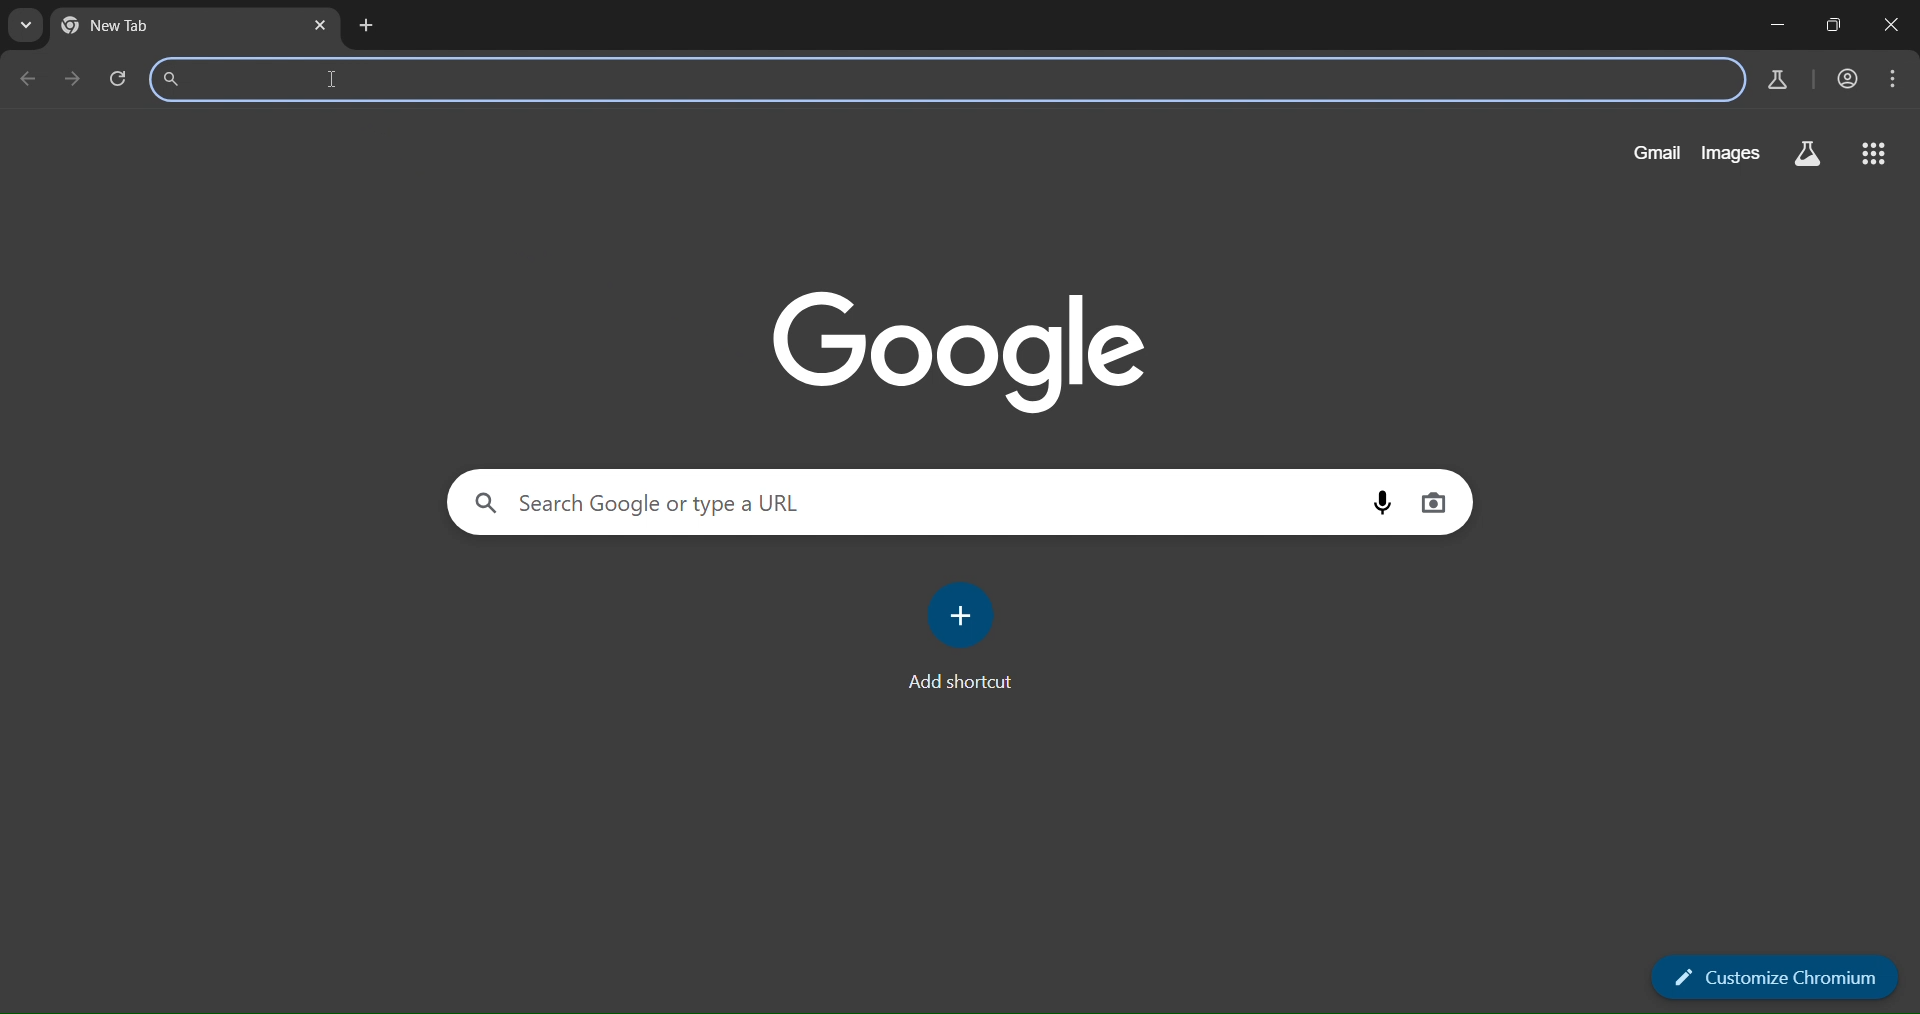 The width and height of the screenshot is (1920, 1014). Describe the element at coordinates (367, 25) in the screenshot. I see `new tab` at that location.